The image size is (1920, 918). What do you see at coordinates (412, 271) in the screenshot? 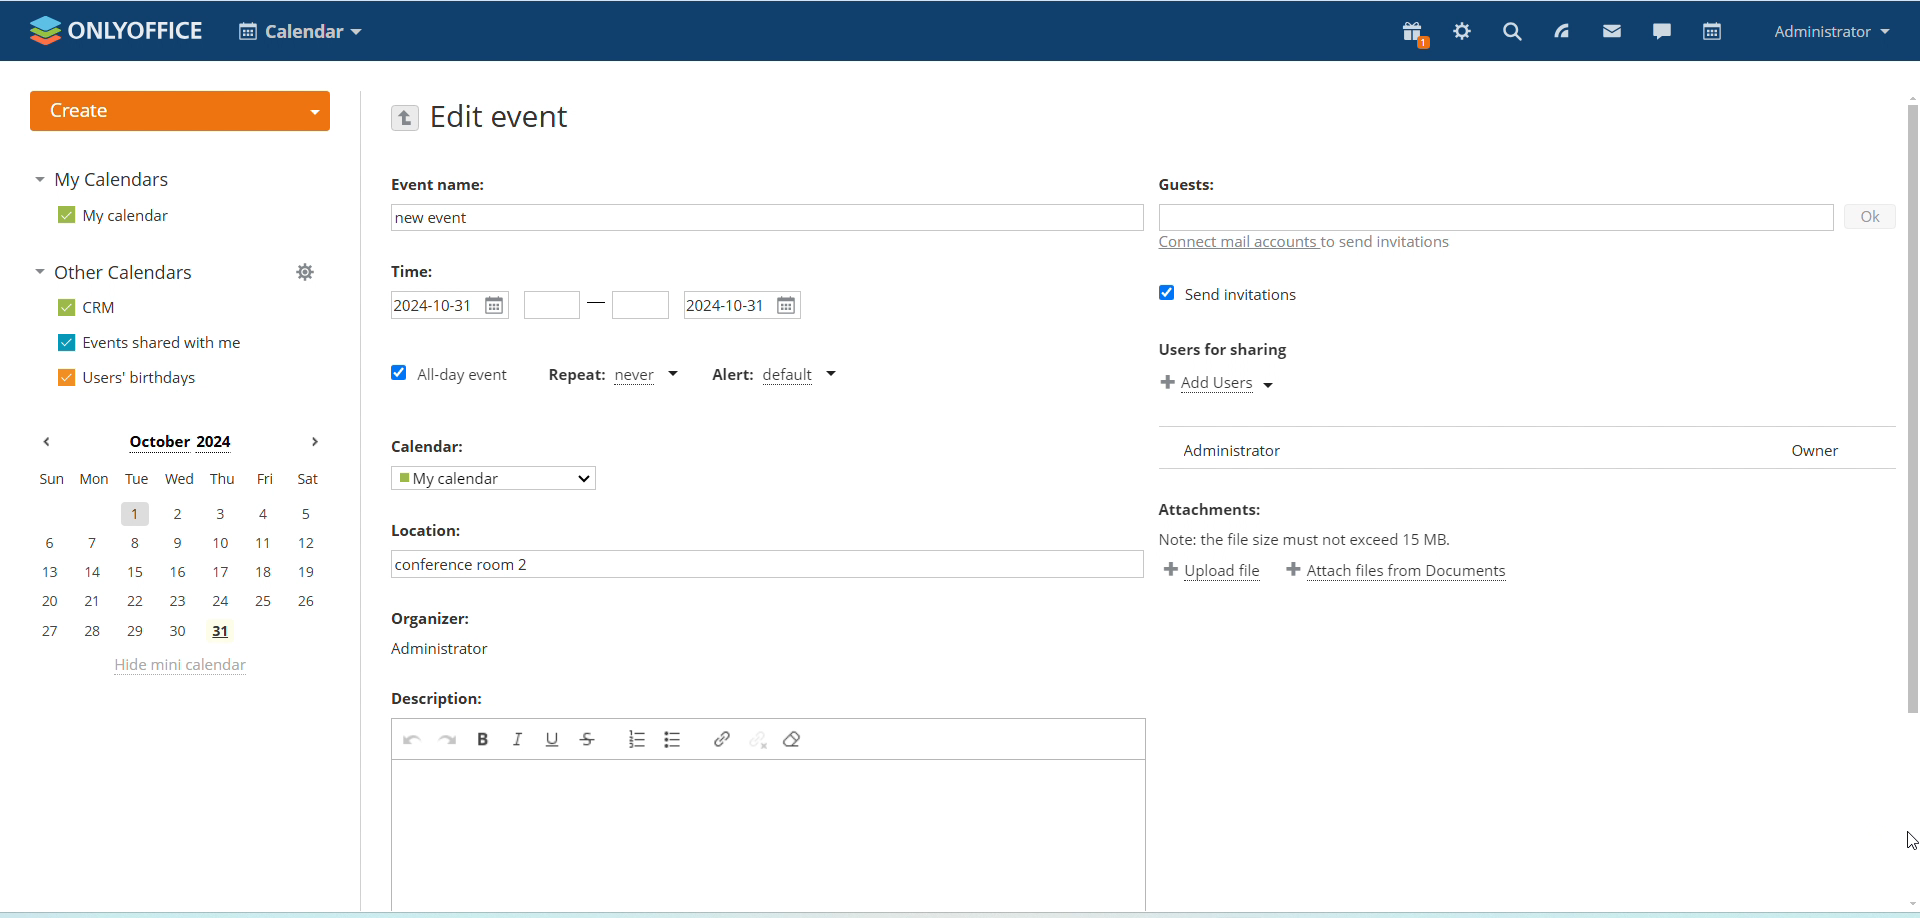
I see `time` at bounding box center [412, 271].